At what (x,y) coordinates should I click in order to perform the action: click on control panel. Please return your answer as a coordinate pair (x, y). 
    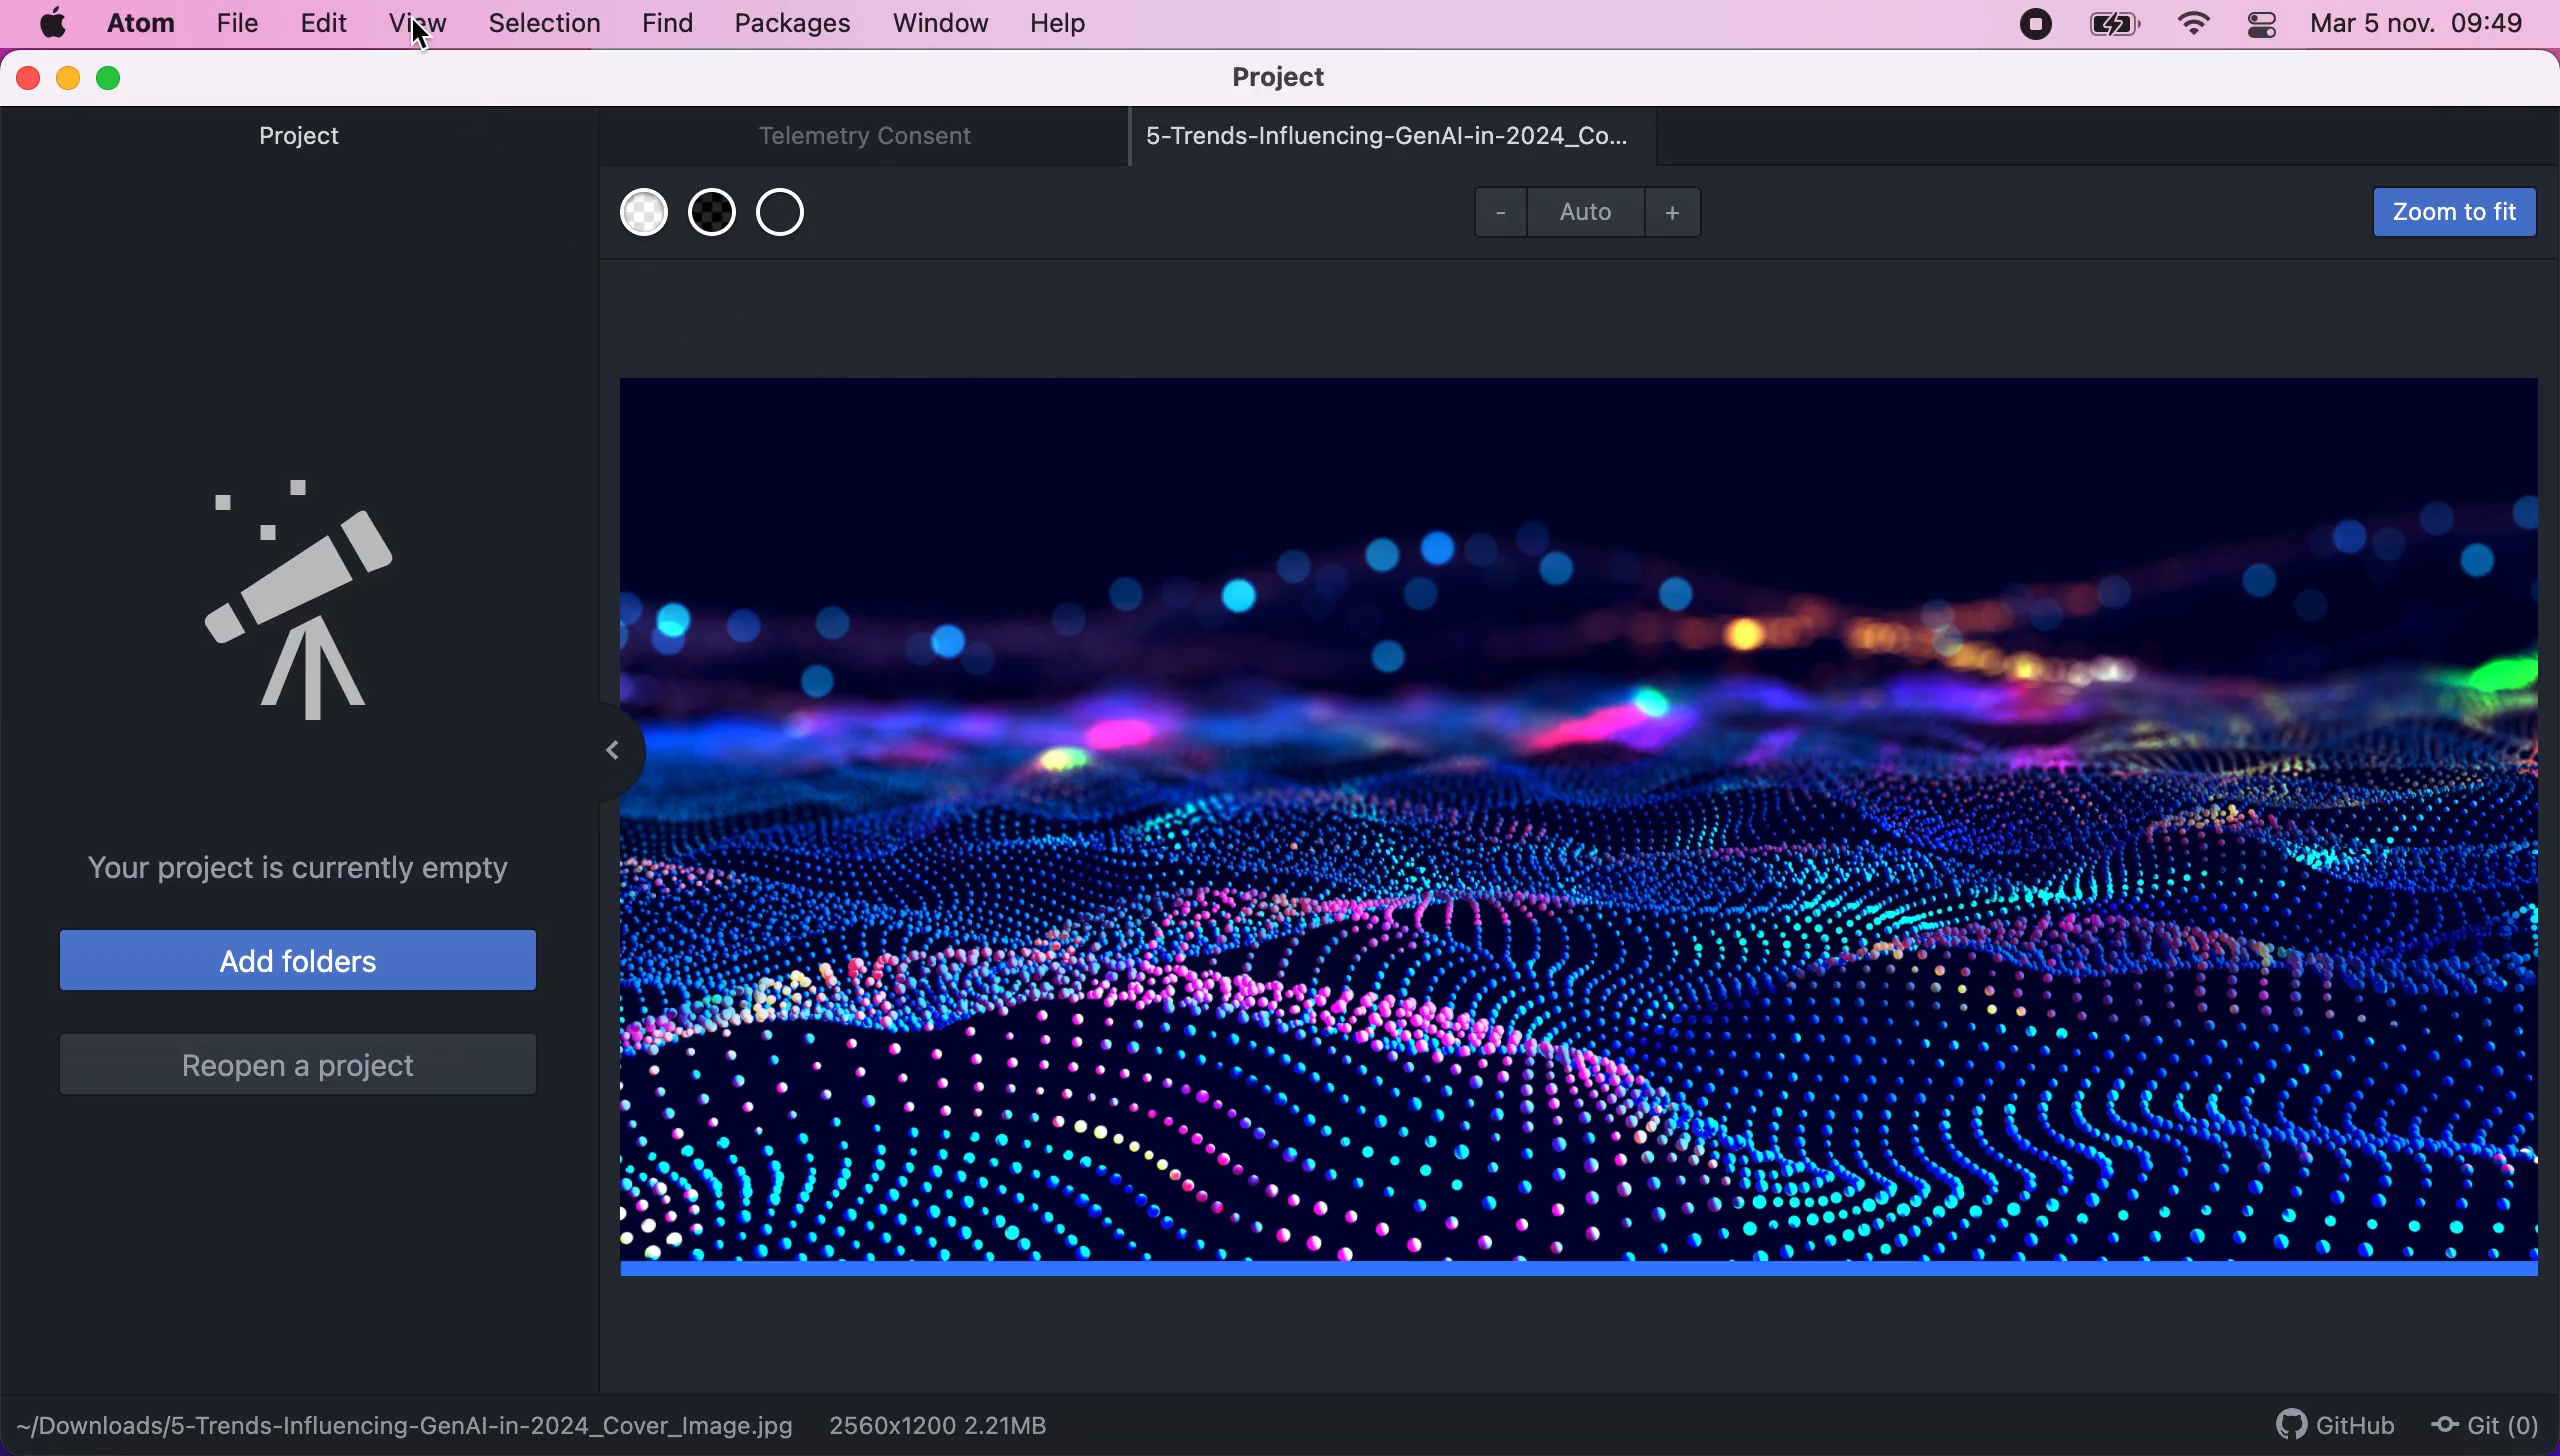
    Looking at the image, I should click on (2259, 25).